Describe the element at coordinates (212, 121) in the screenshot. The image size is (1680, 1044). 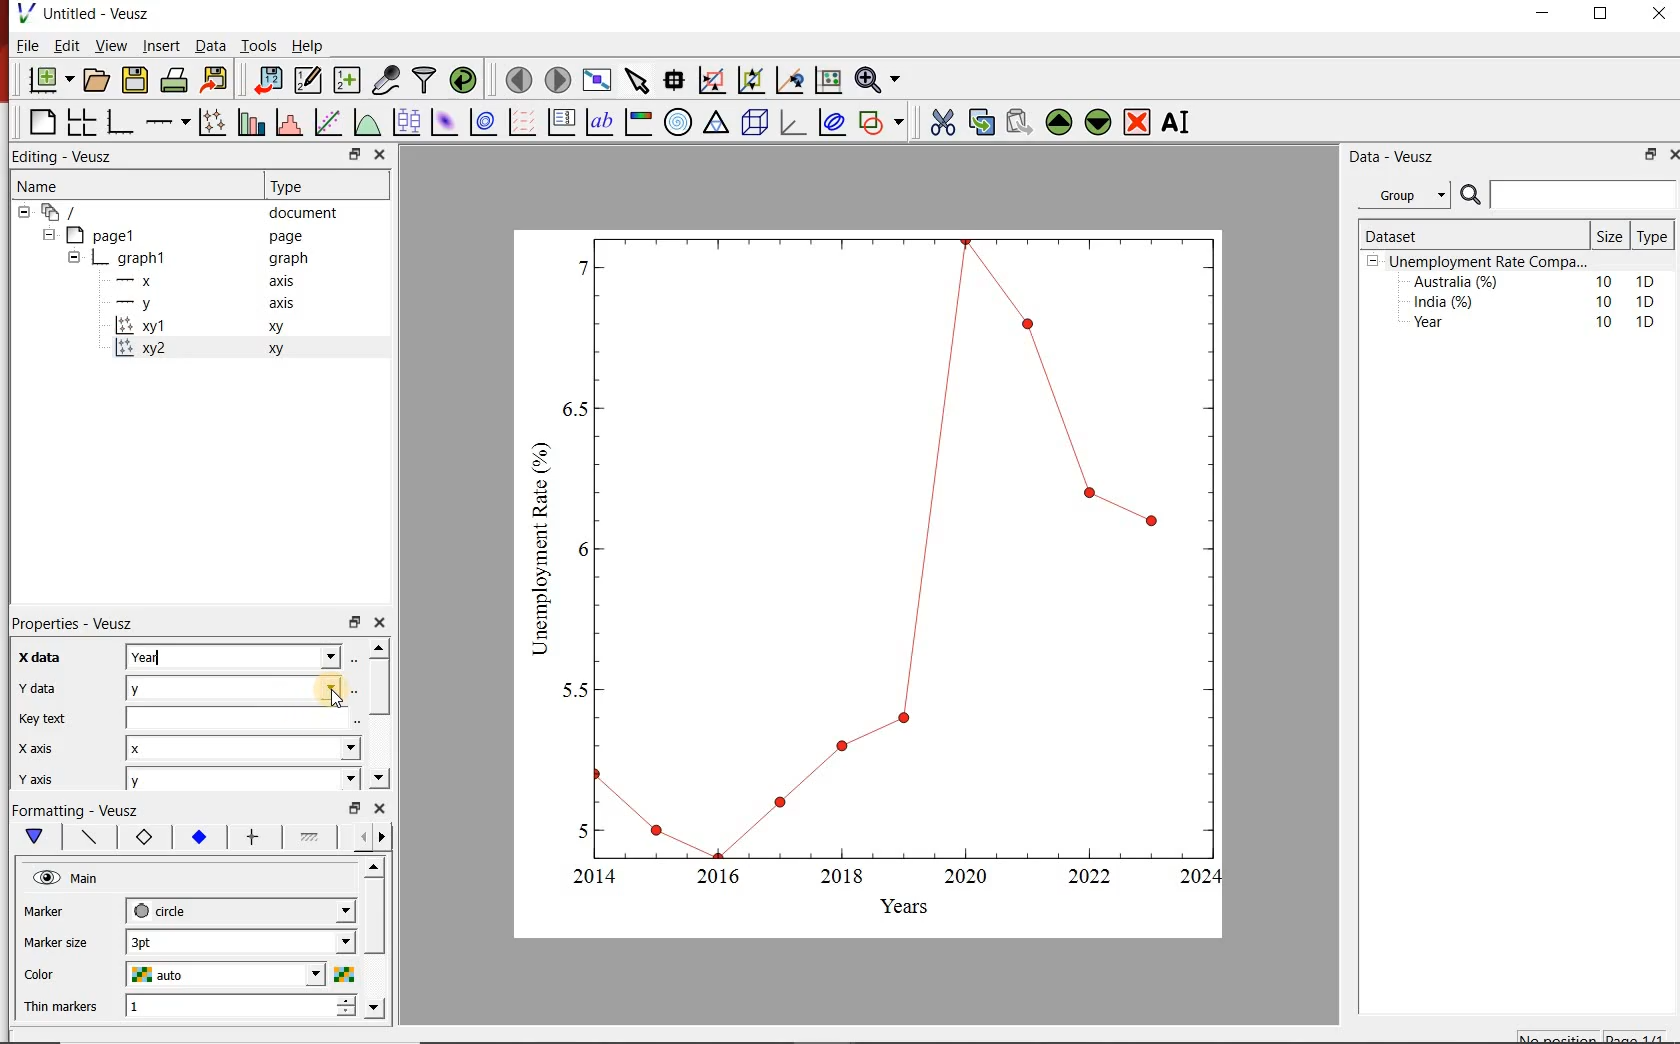
I see `plot points with lines and errorbars` at that location.